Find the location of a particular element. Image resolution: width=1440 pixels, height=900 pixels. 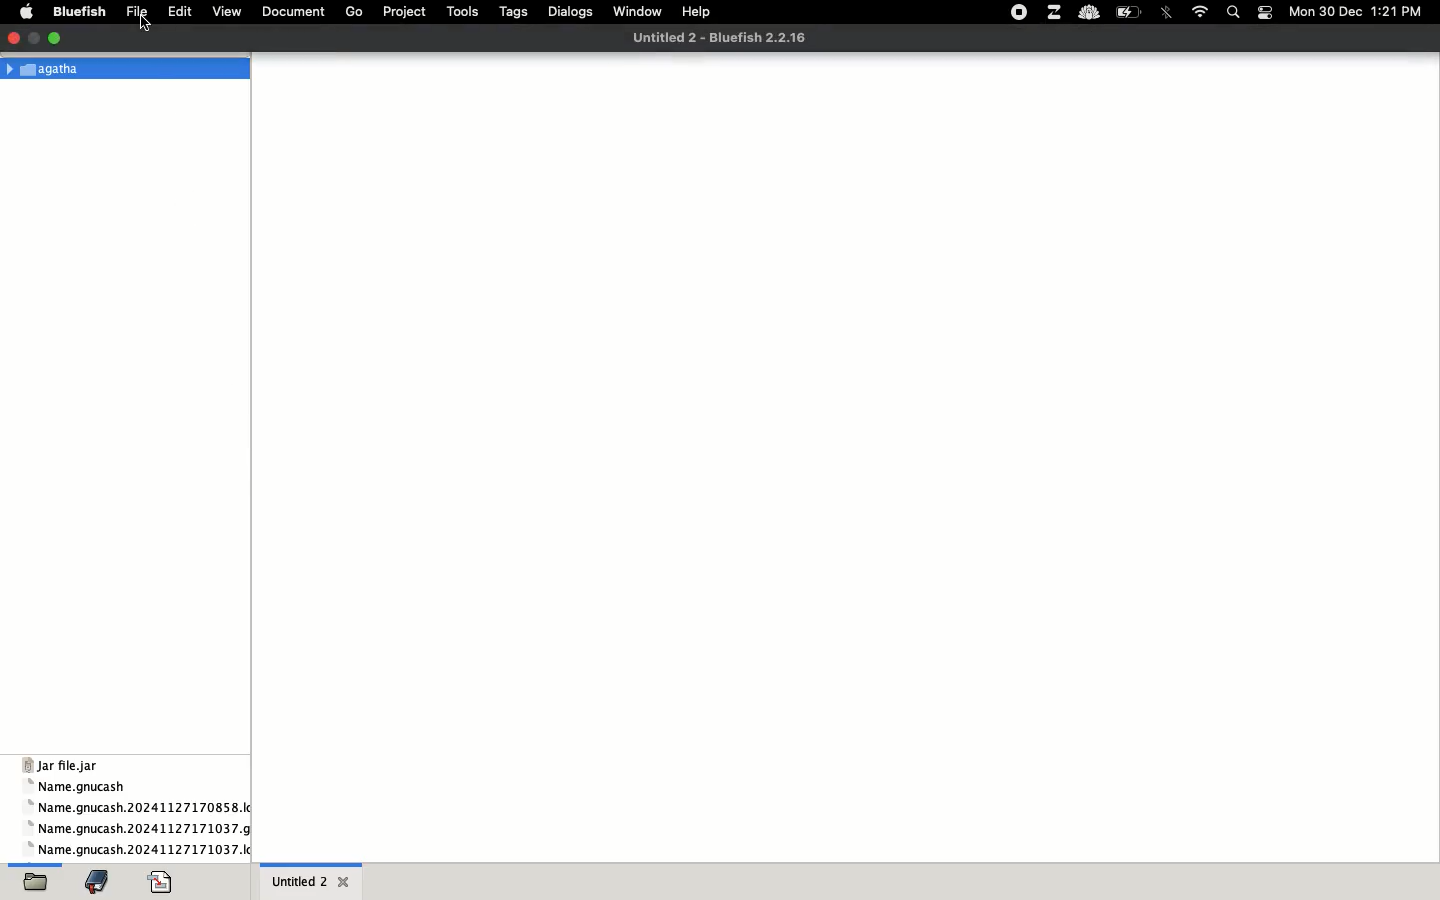

name is located at coordinates (139, 849).